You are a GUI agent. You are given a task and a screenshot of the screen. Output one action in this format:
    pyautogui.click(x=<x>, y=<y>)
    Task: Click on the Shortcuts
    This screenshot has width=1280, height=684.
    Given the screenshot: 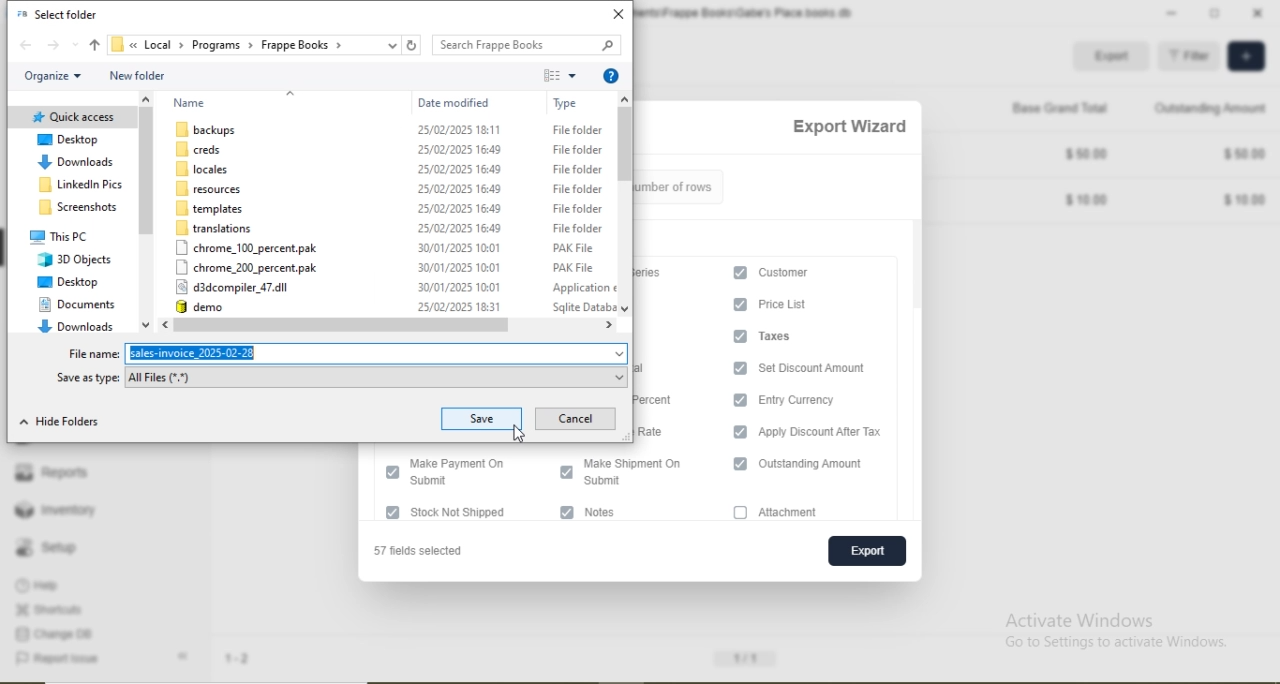 What is the action you would take?
    pyautogui.click(x=55, y=610)
    